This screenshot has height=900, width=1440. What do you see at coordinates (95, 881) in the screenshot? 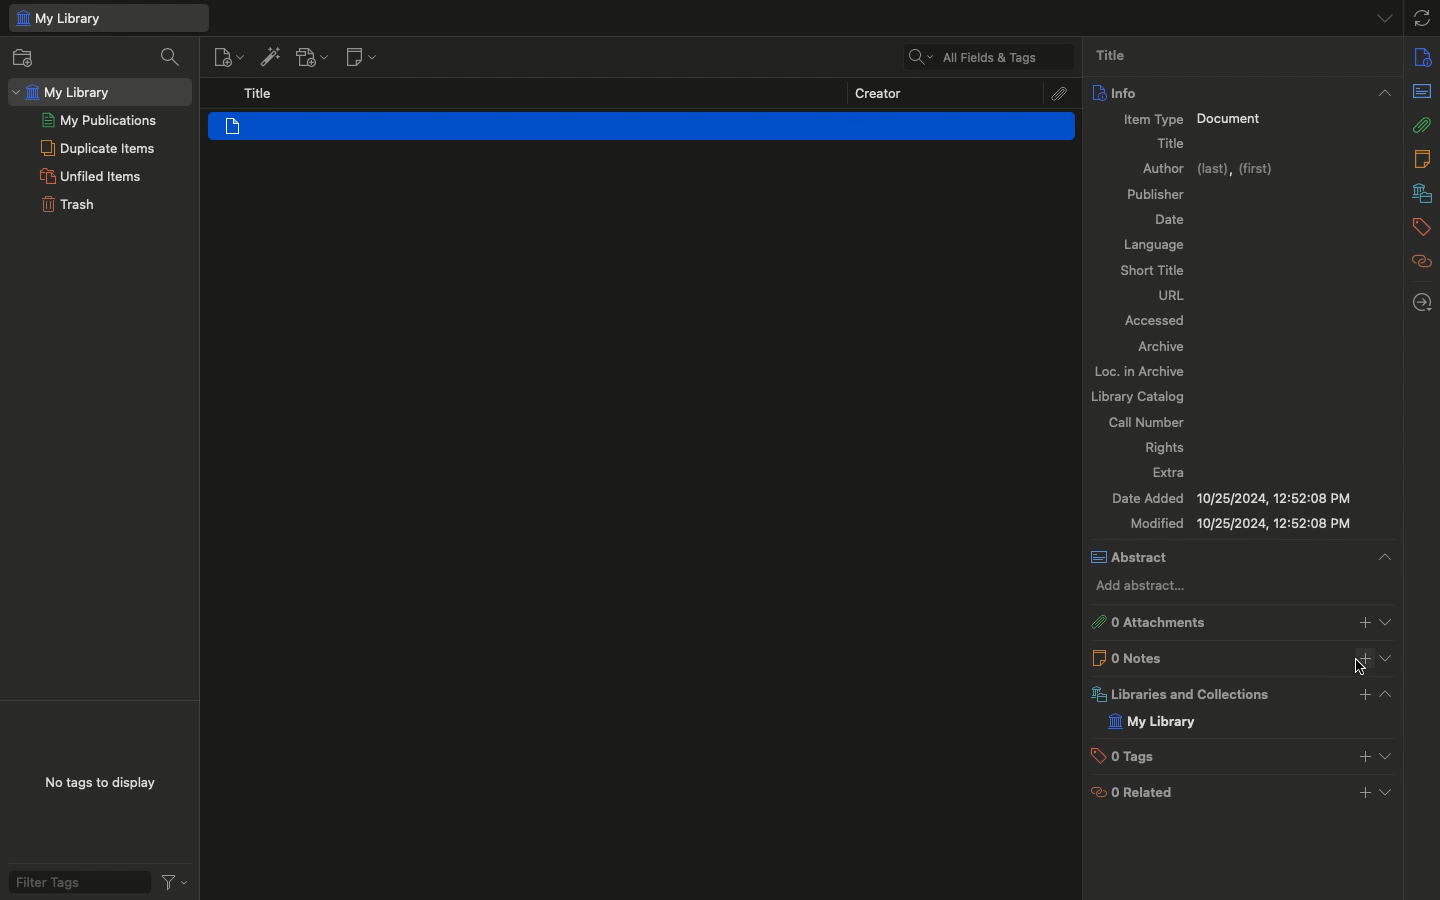
I see `Filter tags` at bounding box center [95, 881].